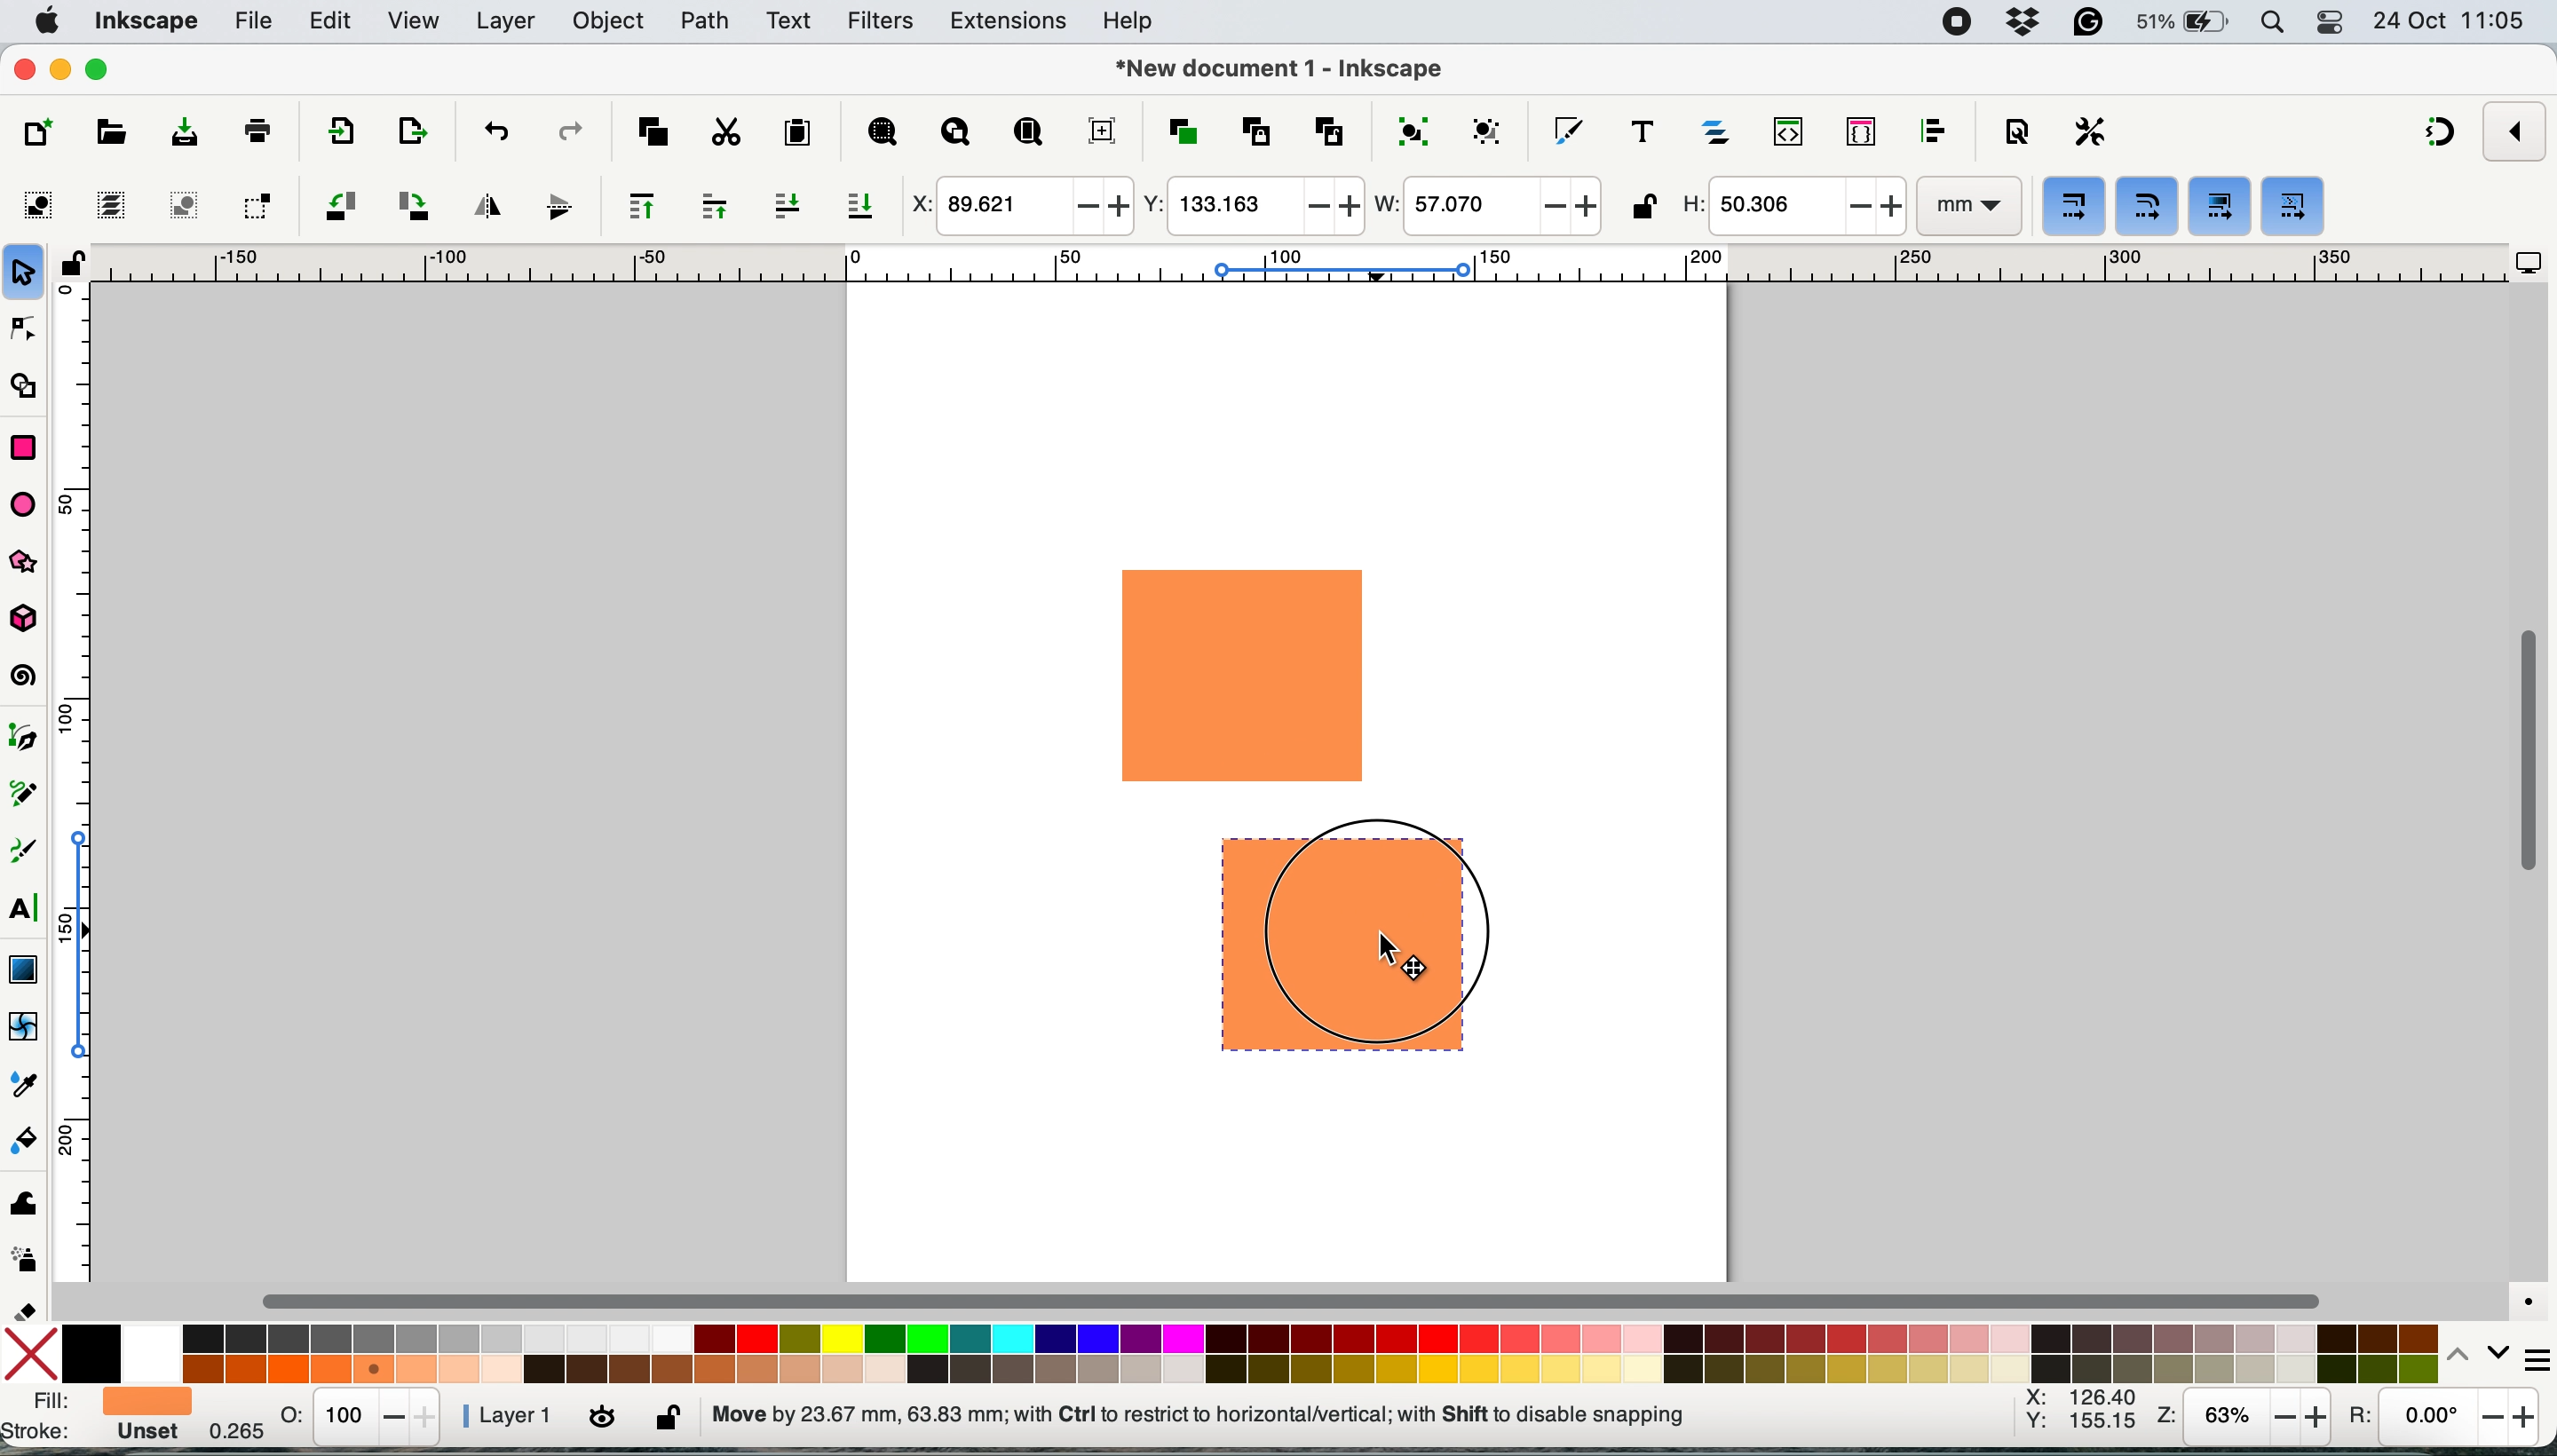 The height and width of the screenshot is (1456, 2557). I want to click on drag duplicated shape, so click(1337, 943).